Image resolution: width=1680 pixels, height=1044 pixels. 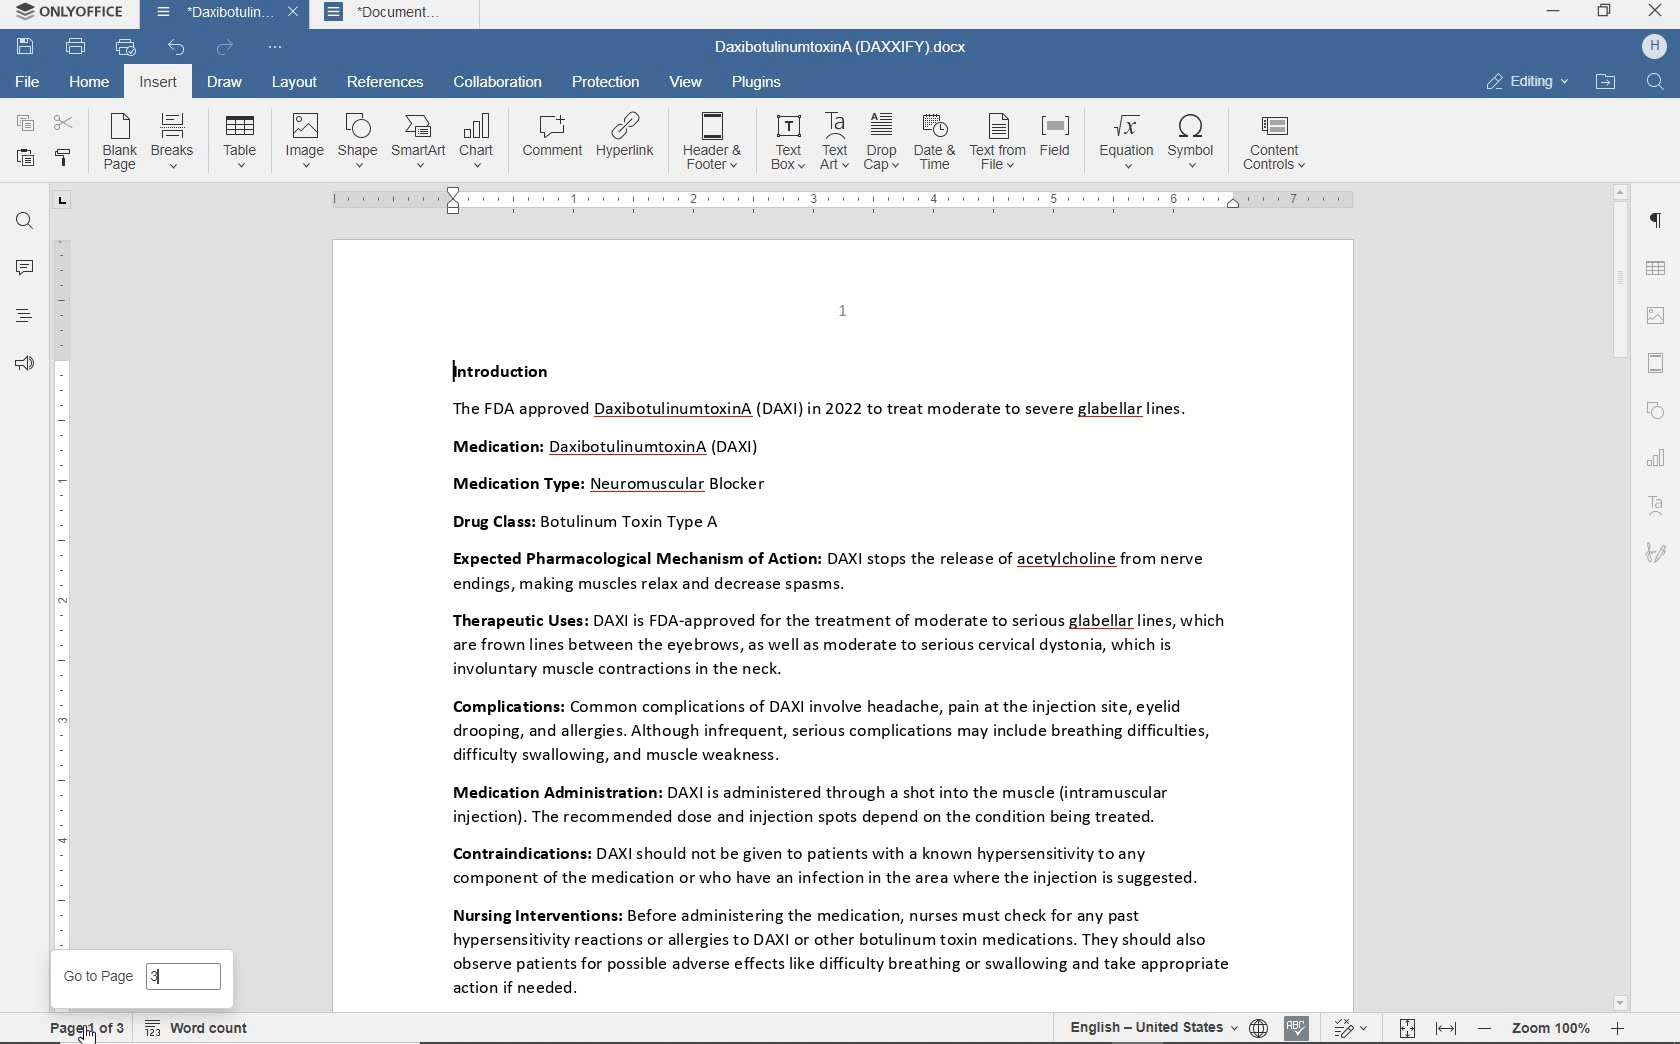 I want to click on spell checking, so click(x=1298, y=1026).